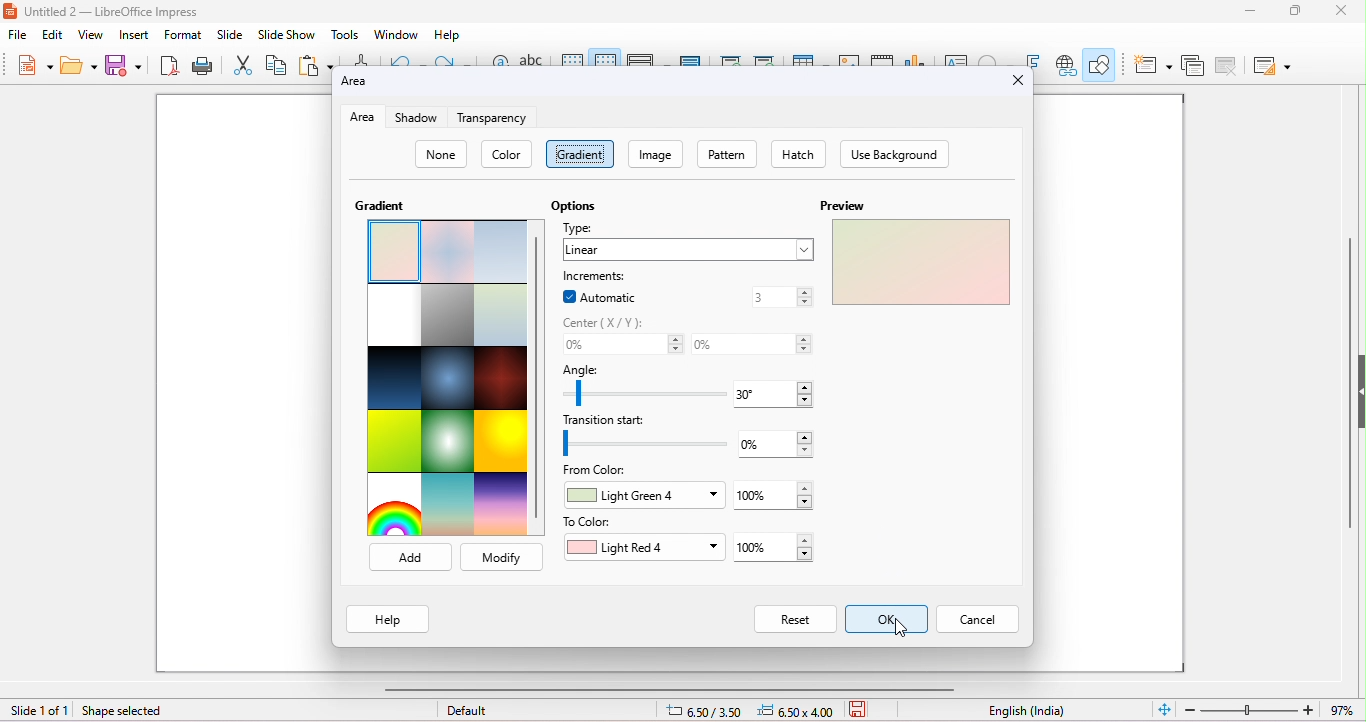 This screenshot has height=722, width=1366. Describe the element at coordinates (449, 439) in the screenshot. I see `Gradient option 11` at that location.